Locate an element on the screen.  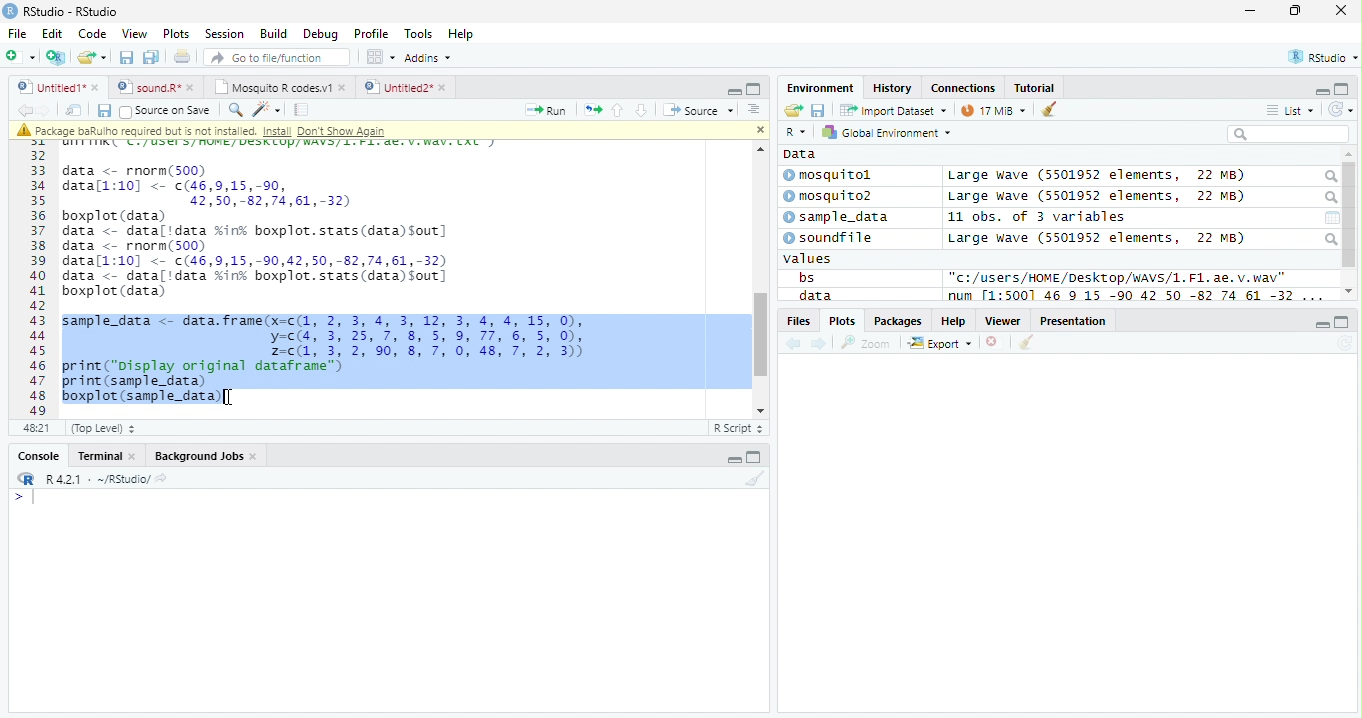
R Script is located at coordinates (739, 427).